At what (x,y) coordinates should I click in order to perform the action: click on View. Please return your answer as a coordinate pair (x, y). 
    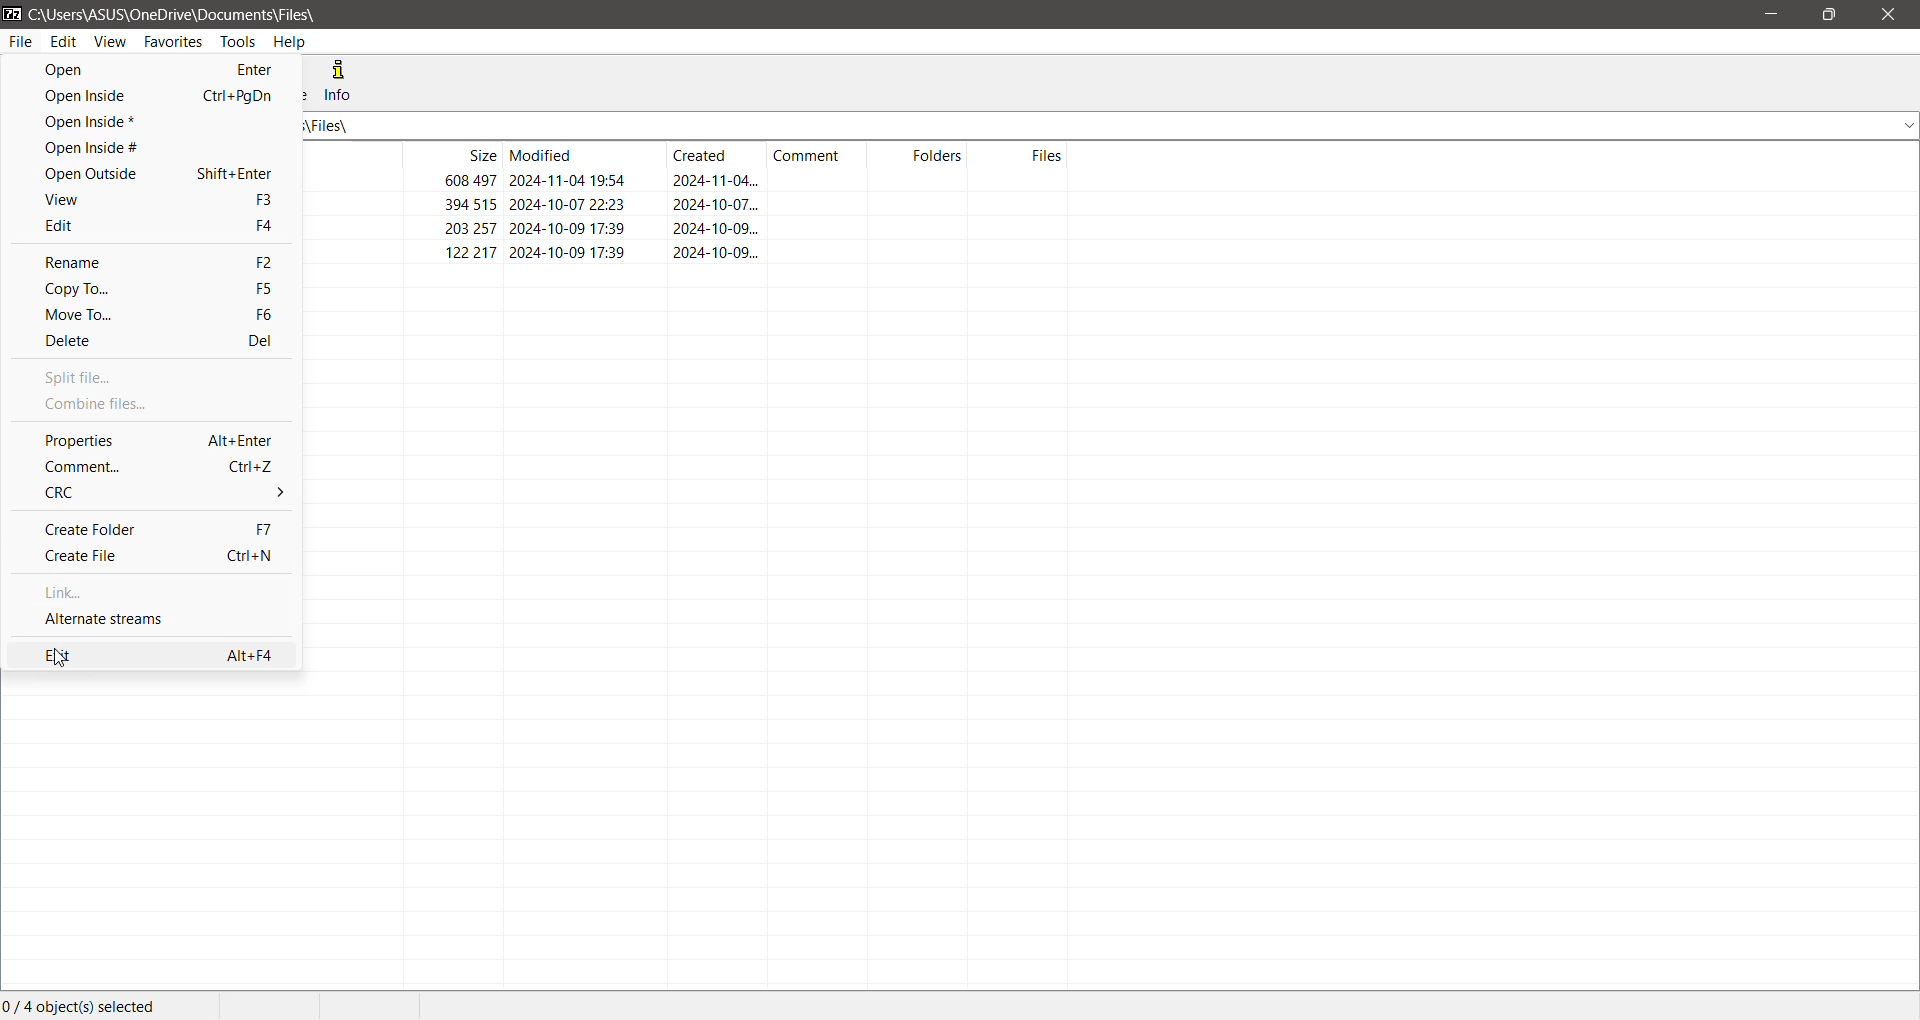
    Looking at the image, I should click on (112, 43).